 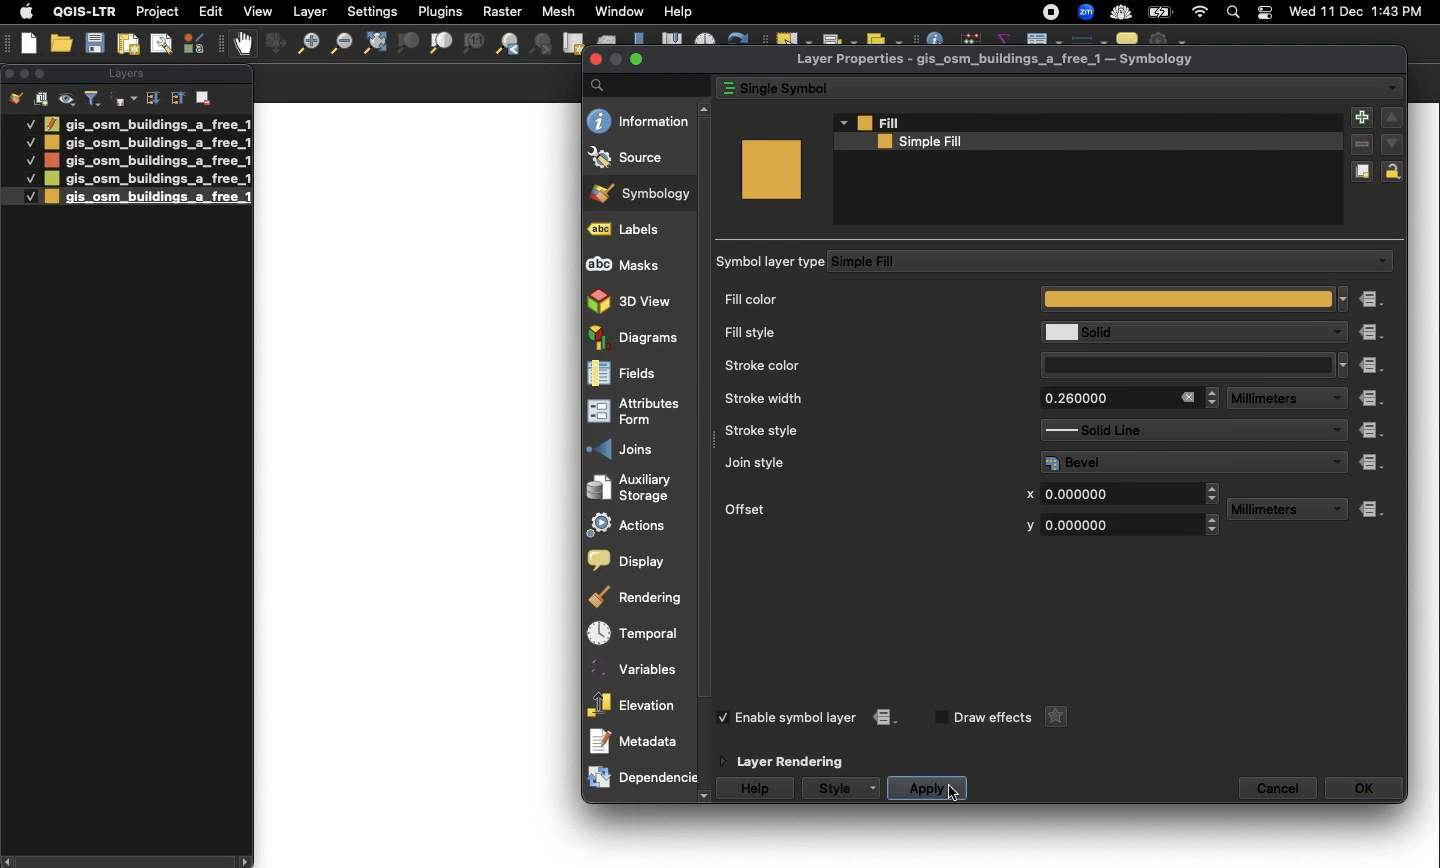 What do you see at coordinates (1187, 397) in the screenshot?
I see `Close` at bounding box center [1187, 397].